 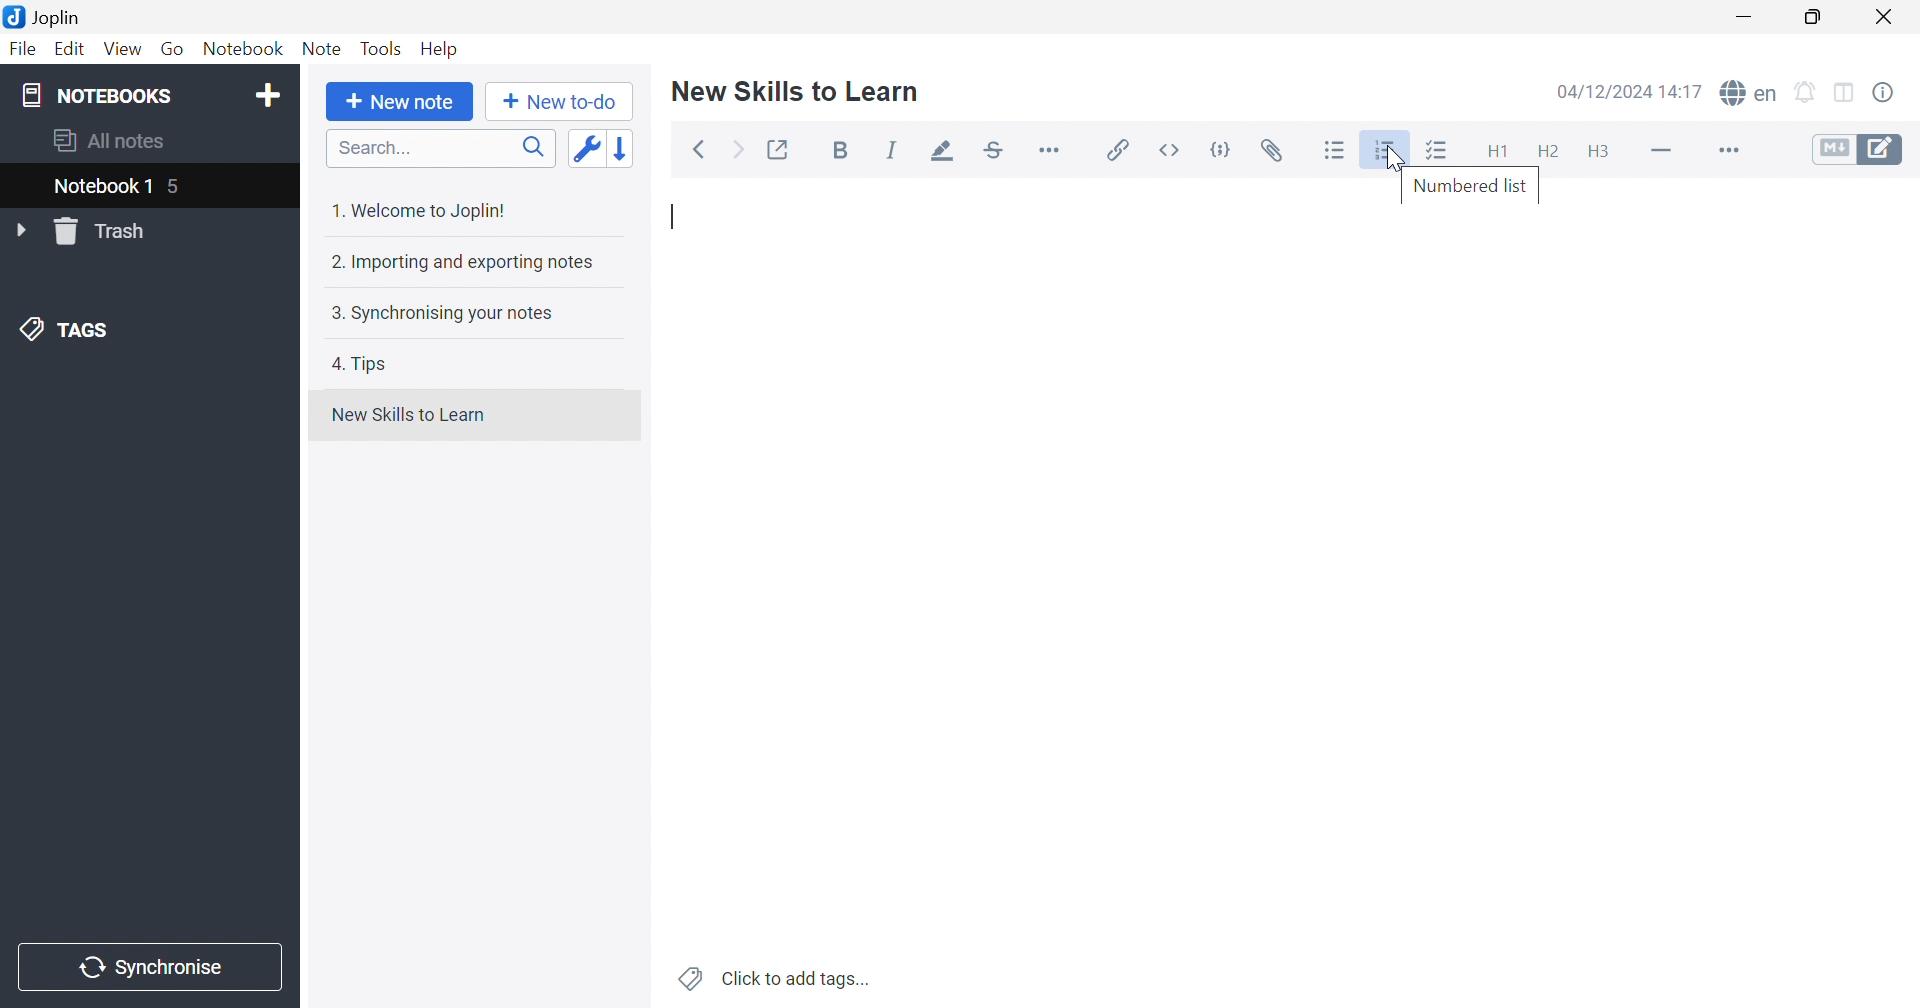 What do you see at coordinates (937, 153) in the screenshot?
I see `Highlight` at bounding box center [937, 153].